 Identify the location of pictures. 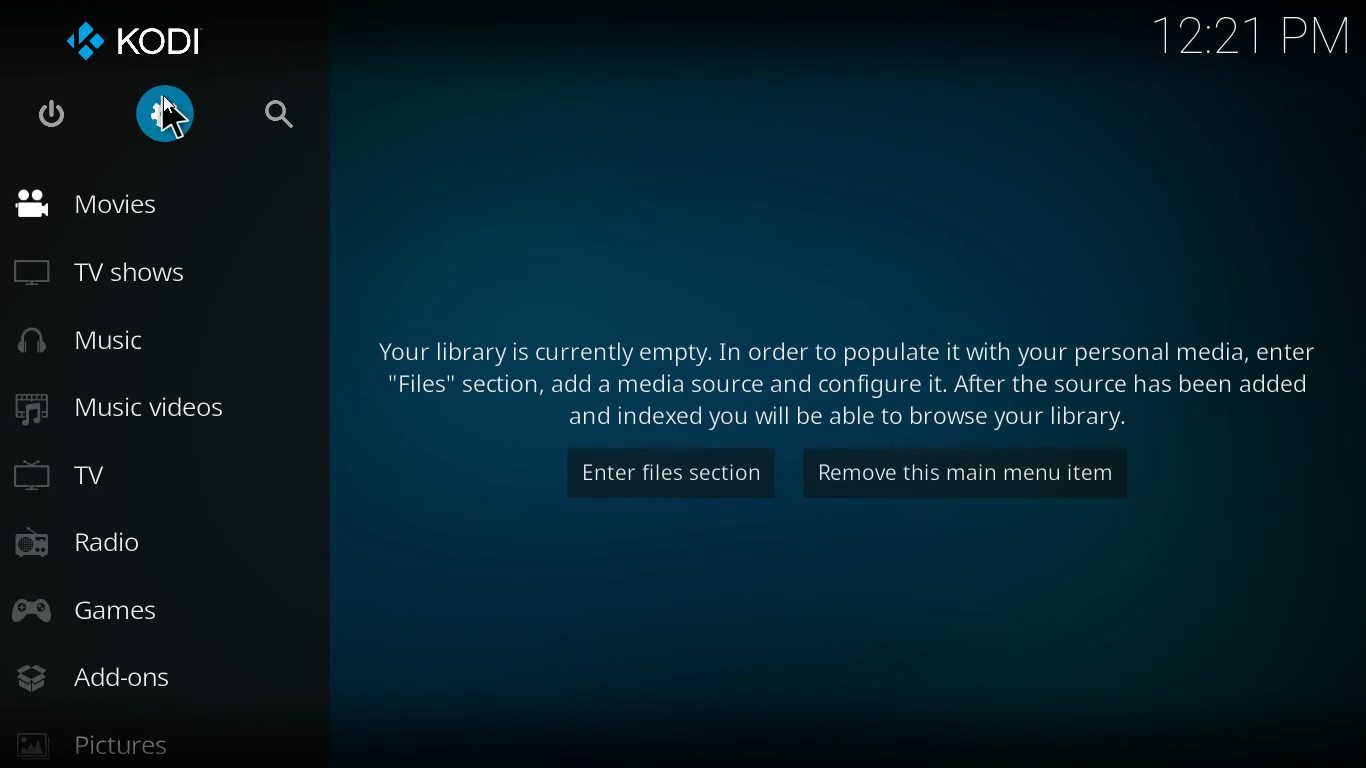
(119, 744).